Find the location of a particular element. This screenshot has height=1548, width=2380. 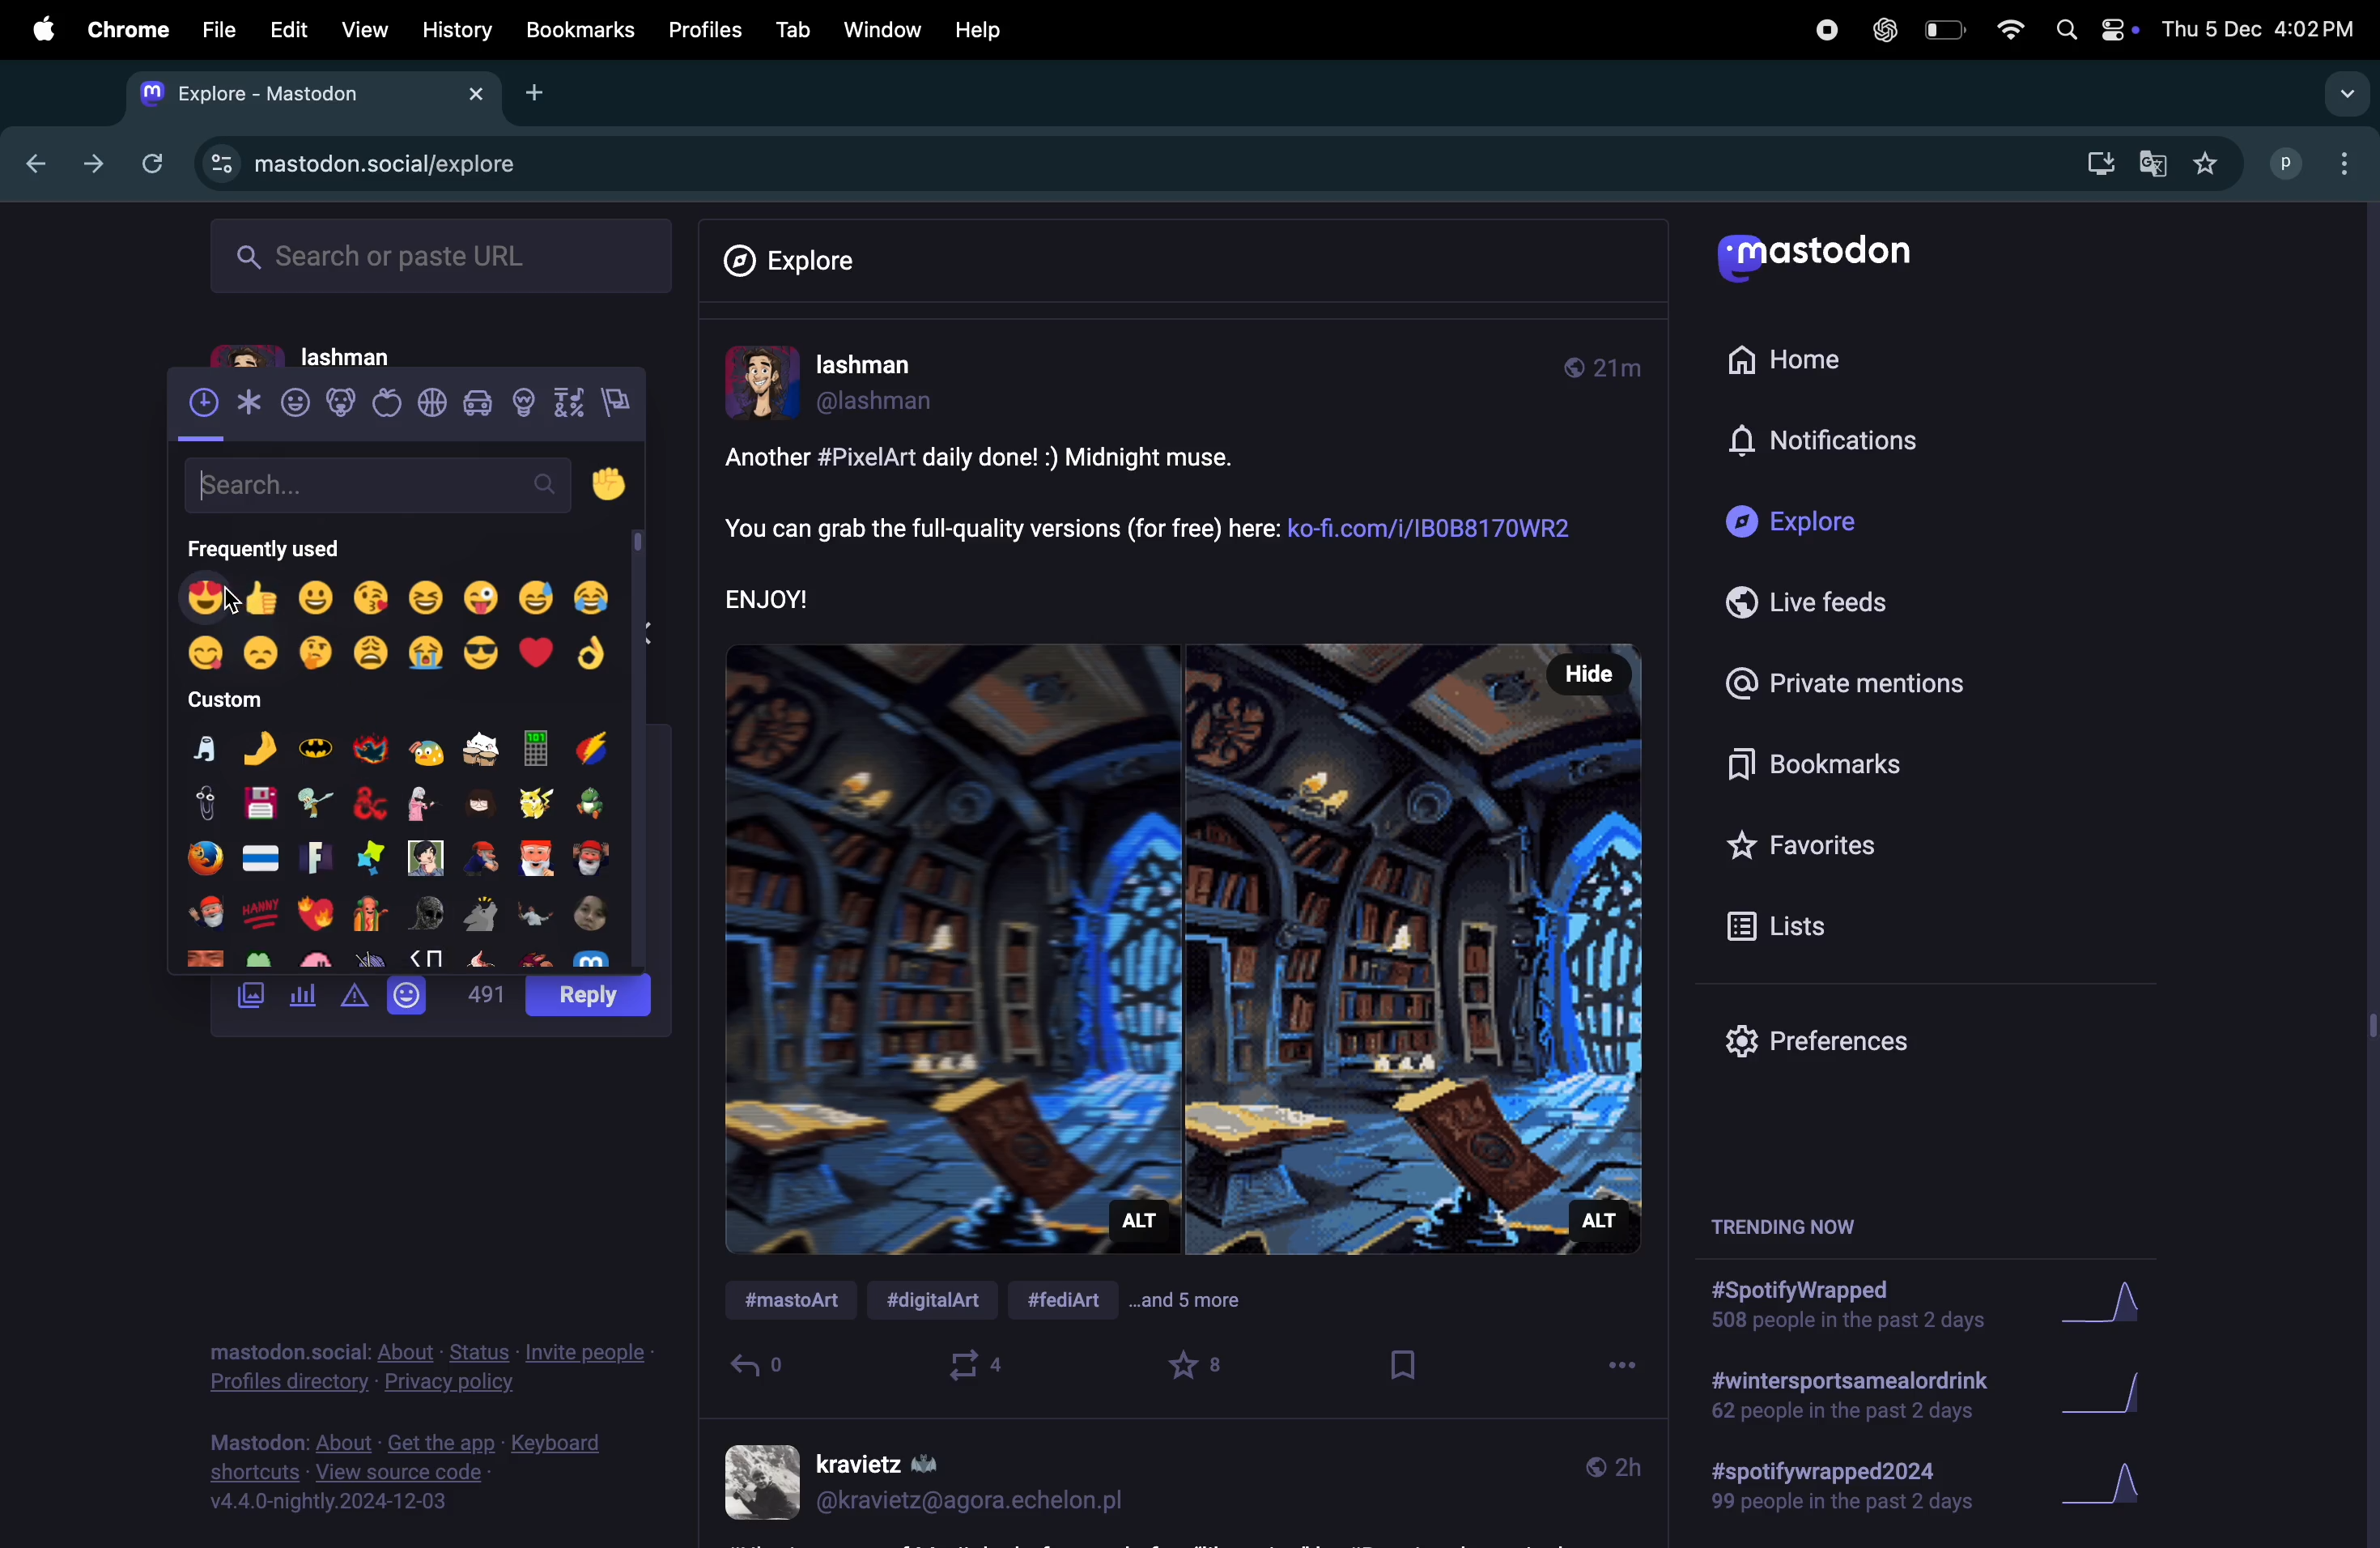

refresh is located at coordinates (155, 164).